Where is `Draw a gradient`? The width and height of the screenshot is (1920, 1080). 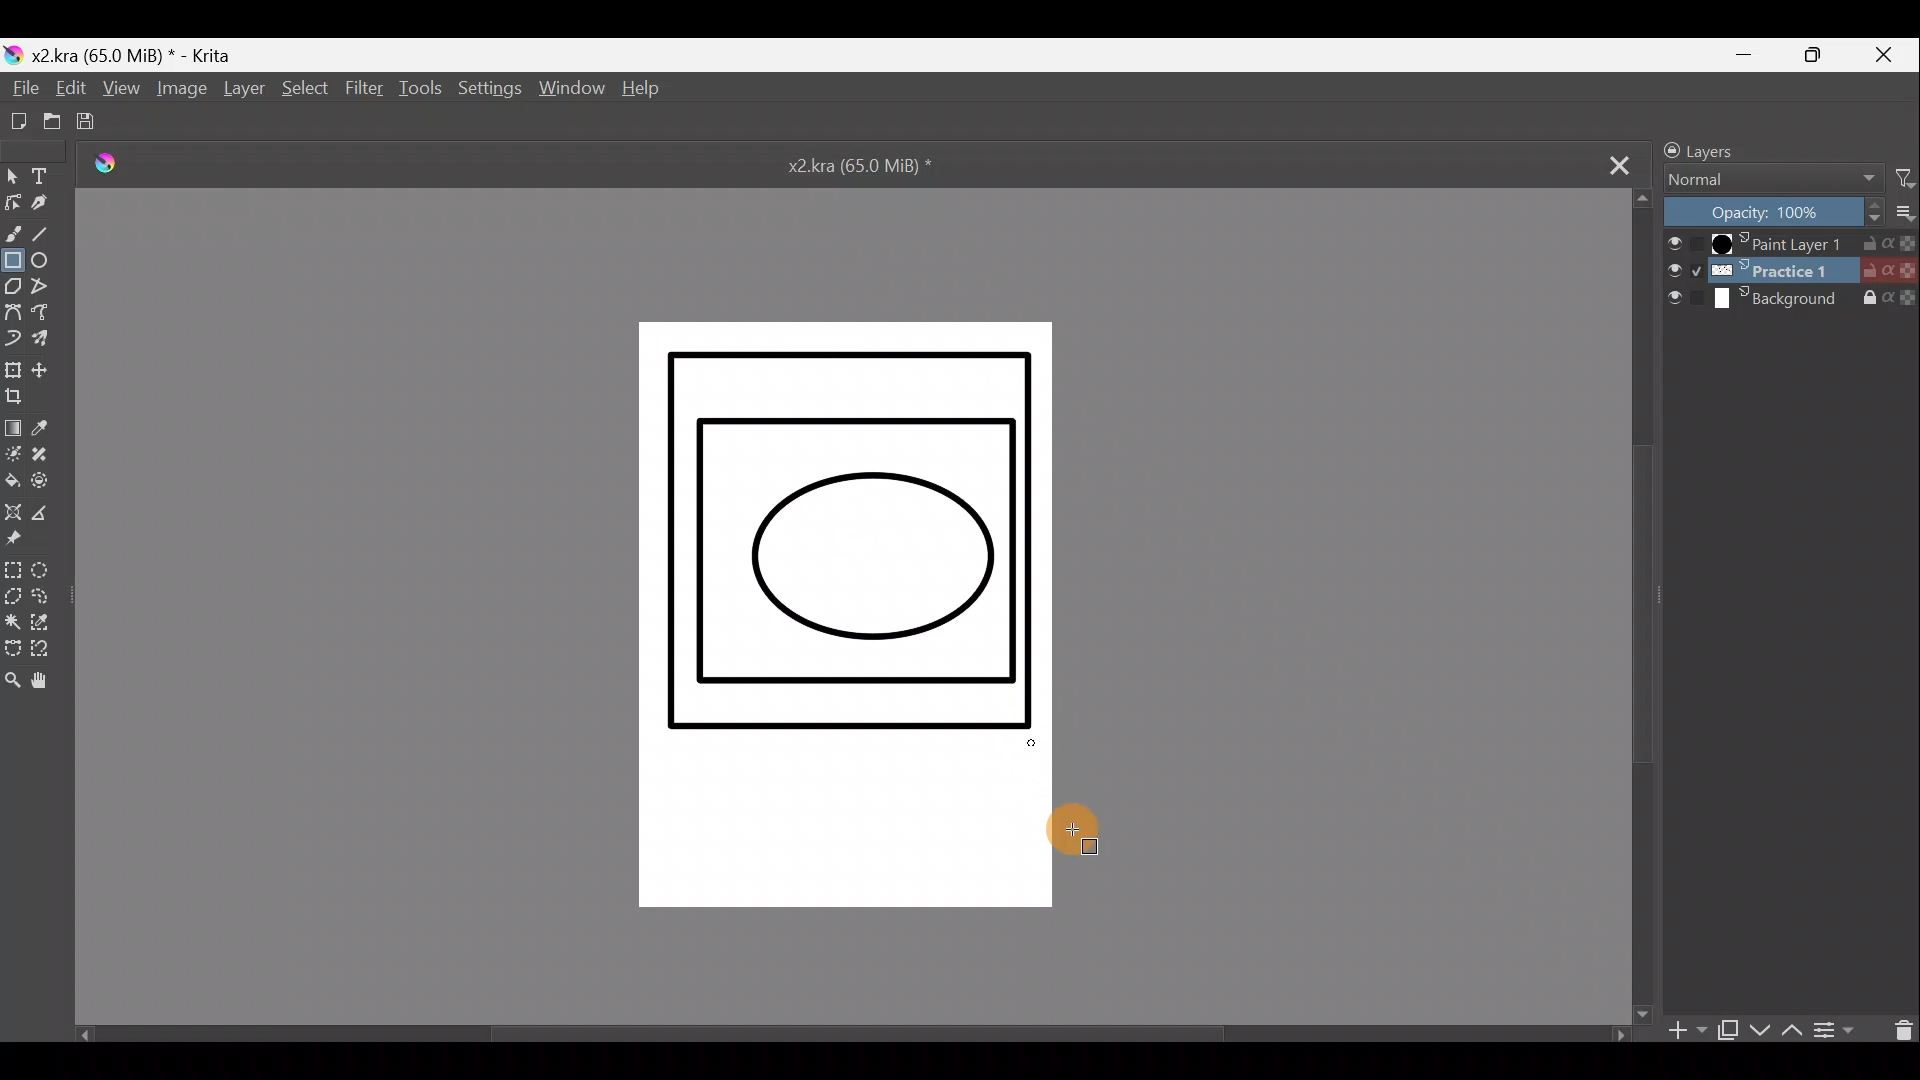 Draw a gradient is located at coordinates (13, 425).